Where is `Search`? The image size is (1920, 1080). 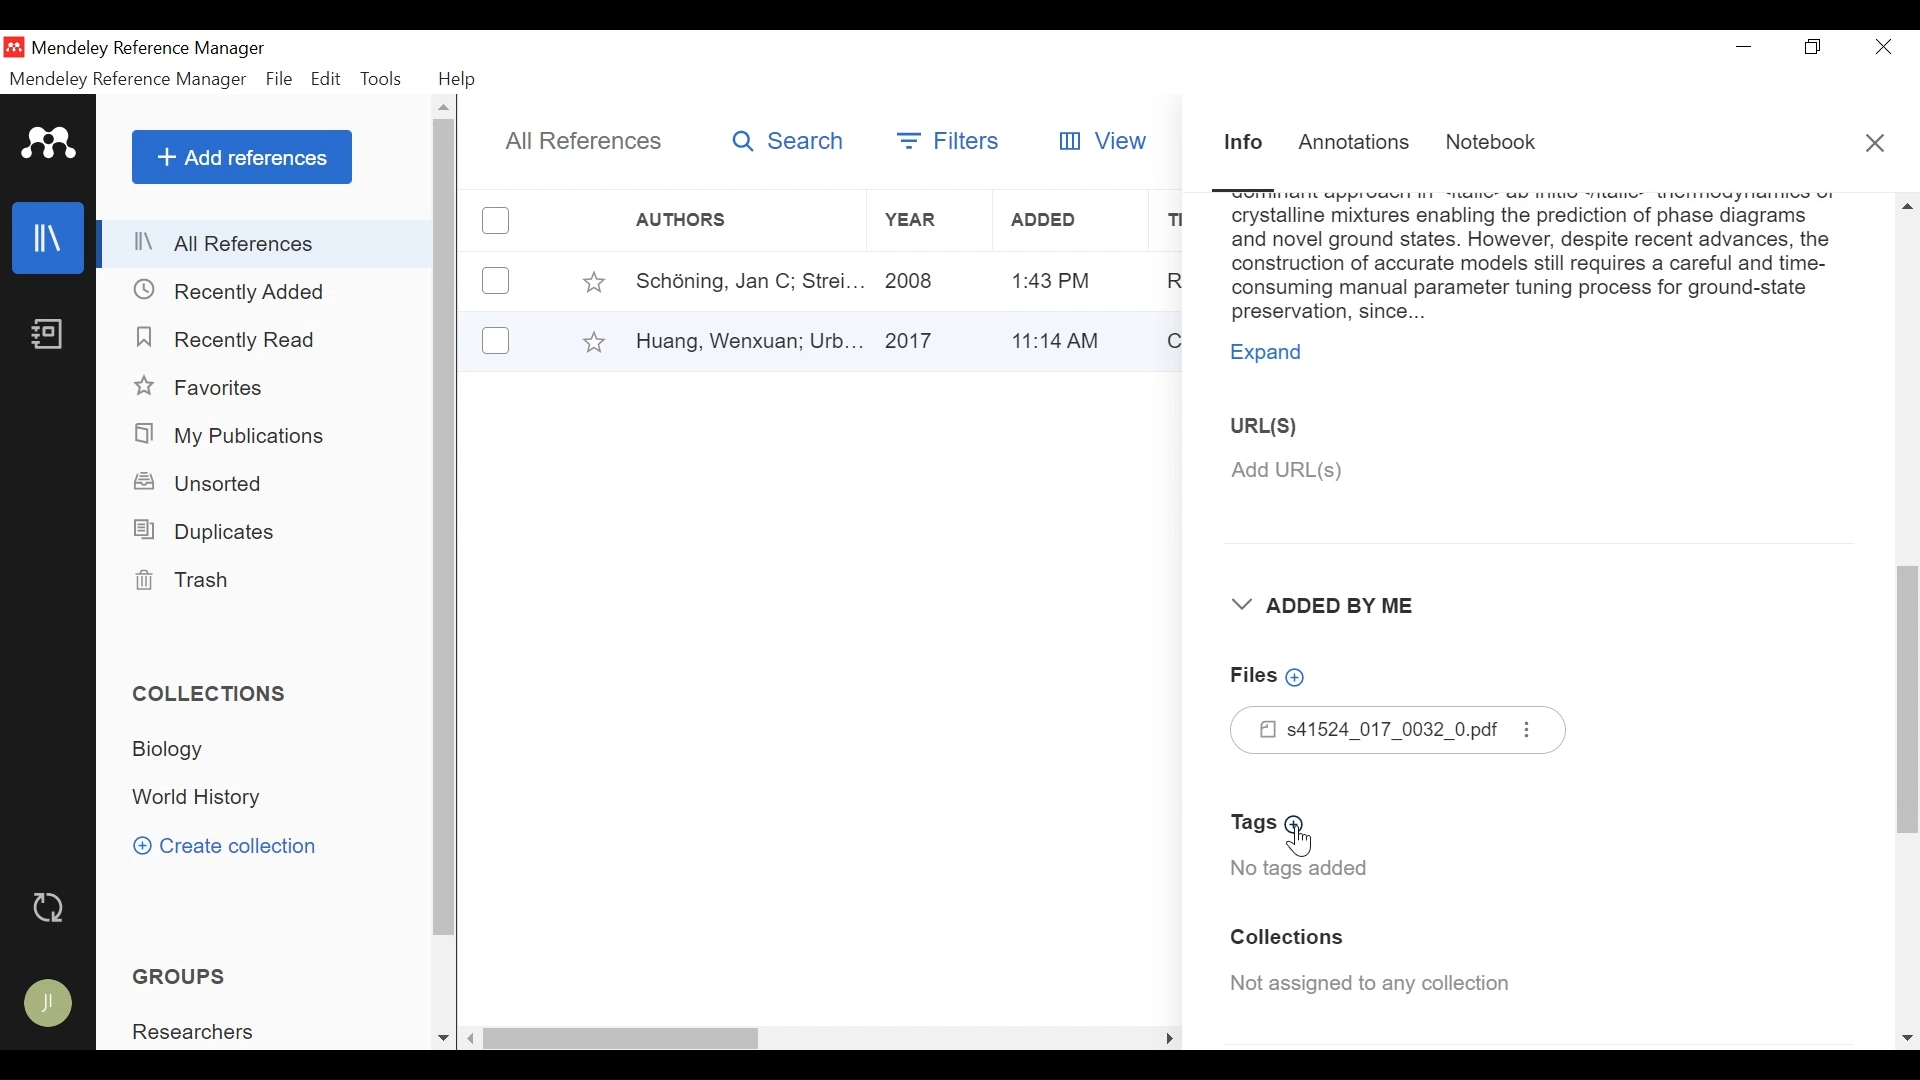
Search is located at coordinates (789, 141).